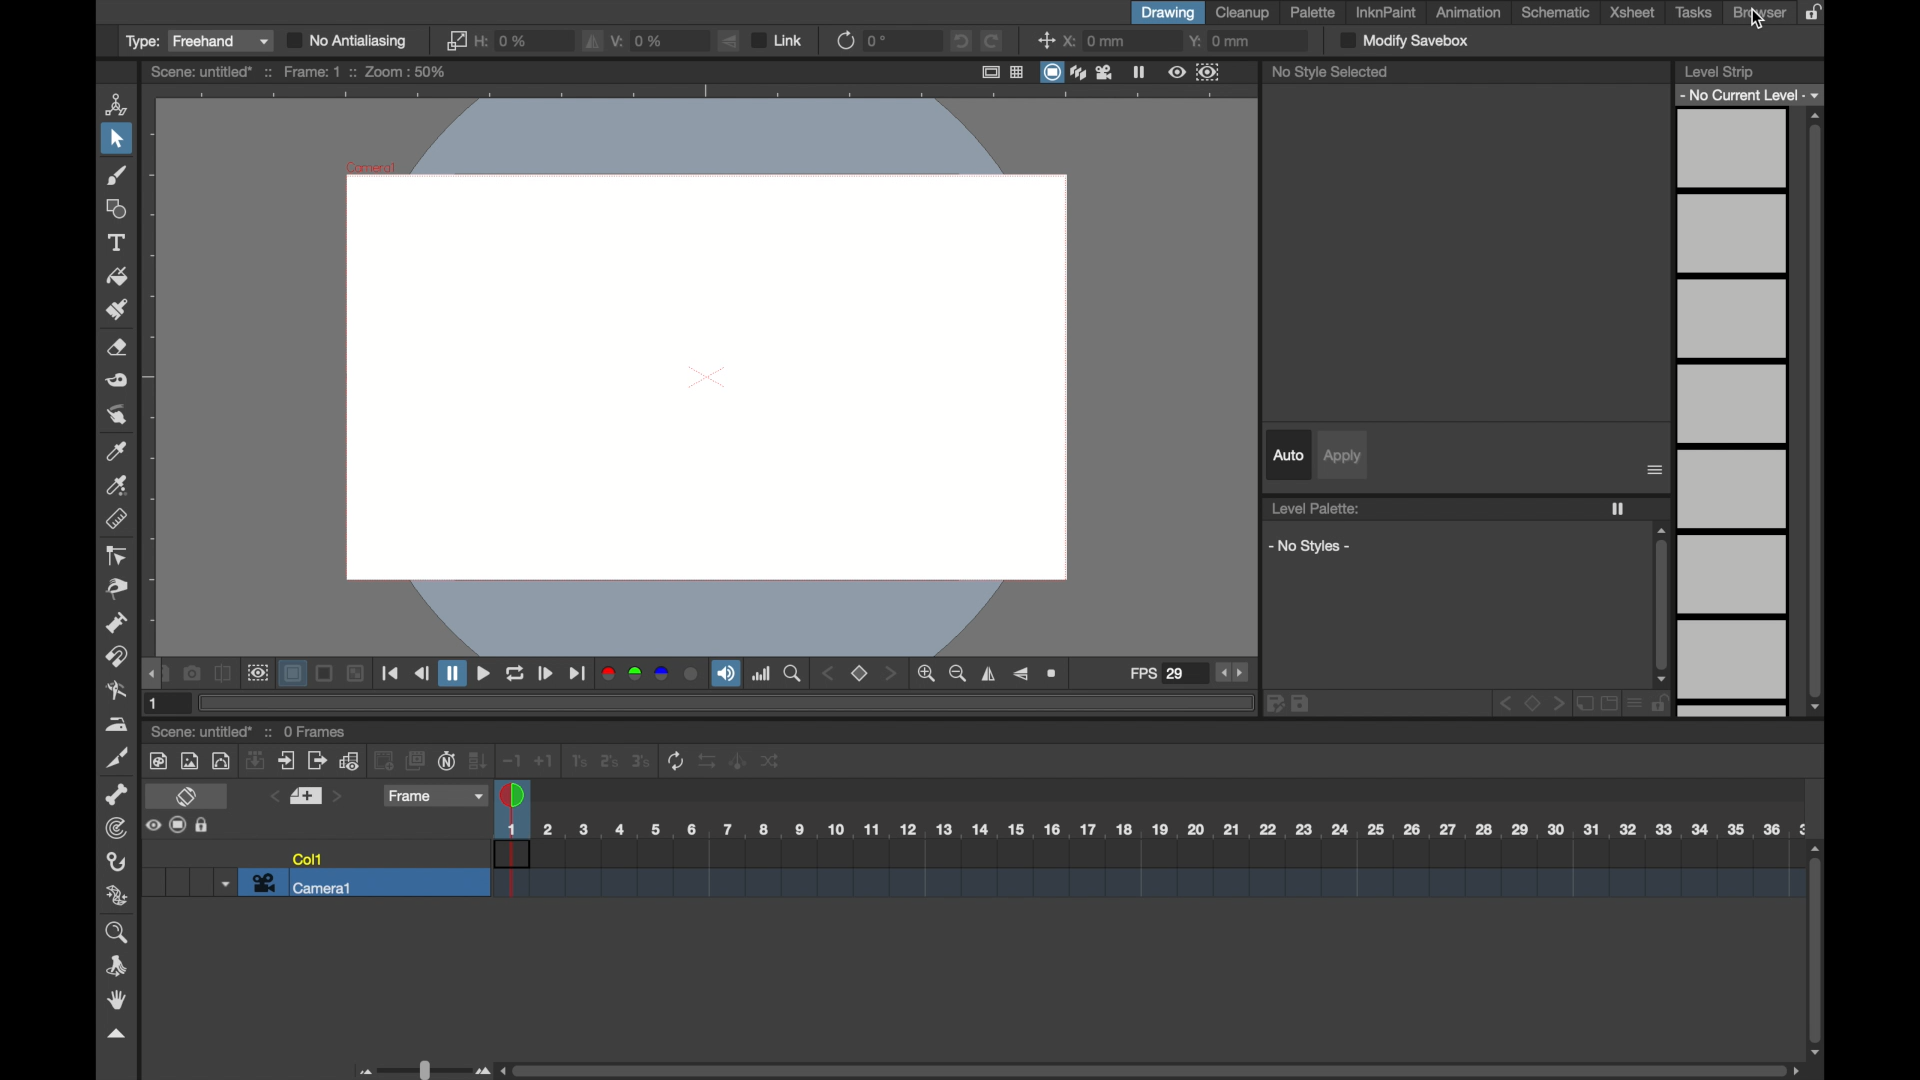  What do you see at coordinates (291, 673) in the screenshot?
I see `layer` at bounding box center [291, 673].